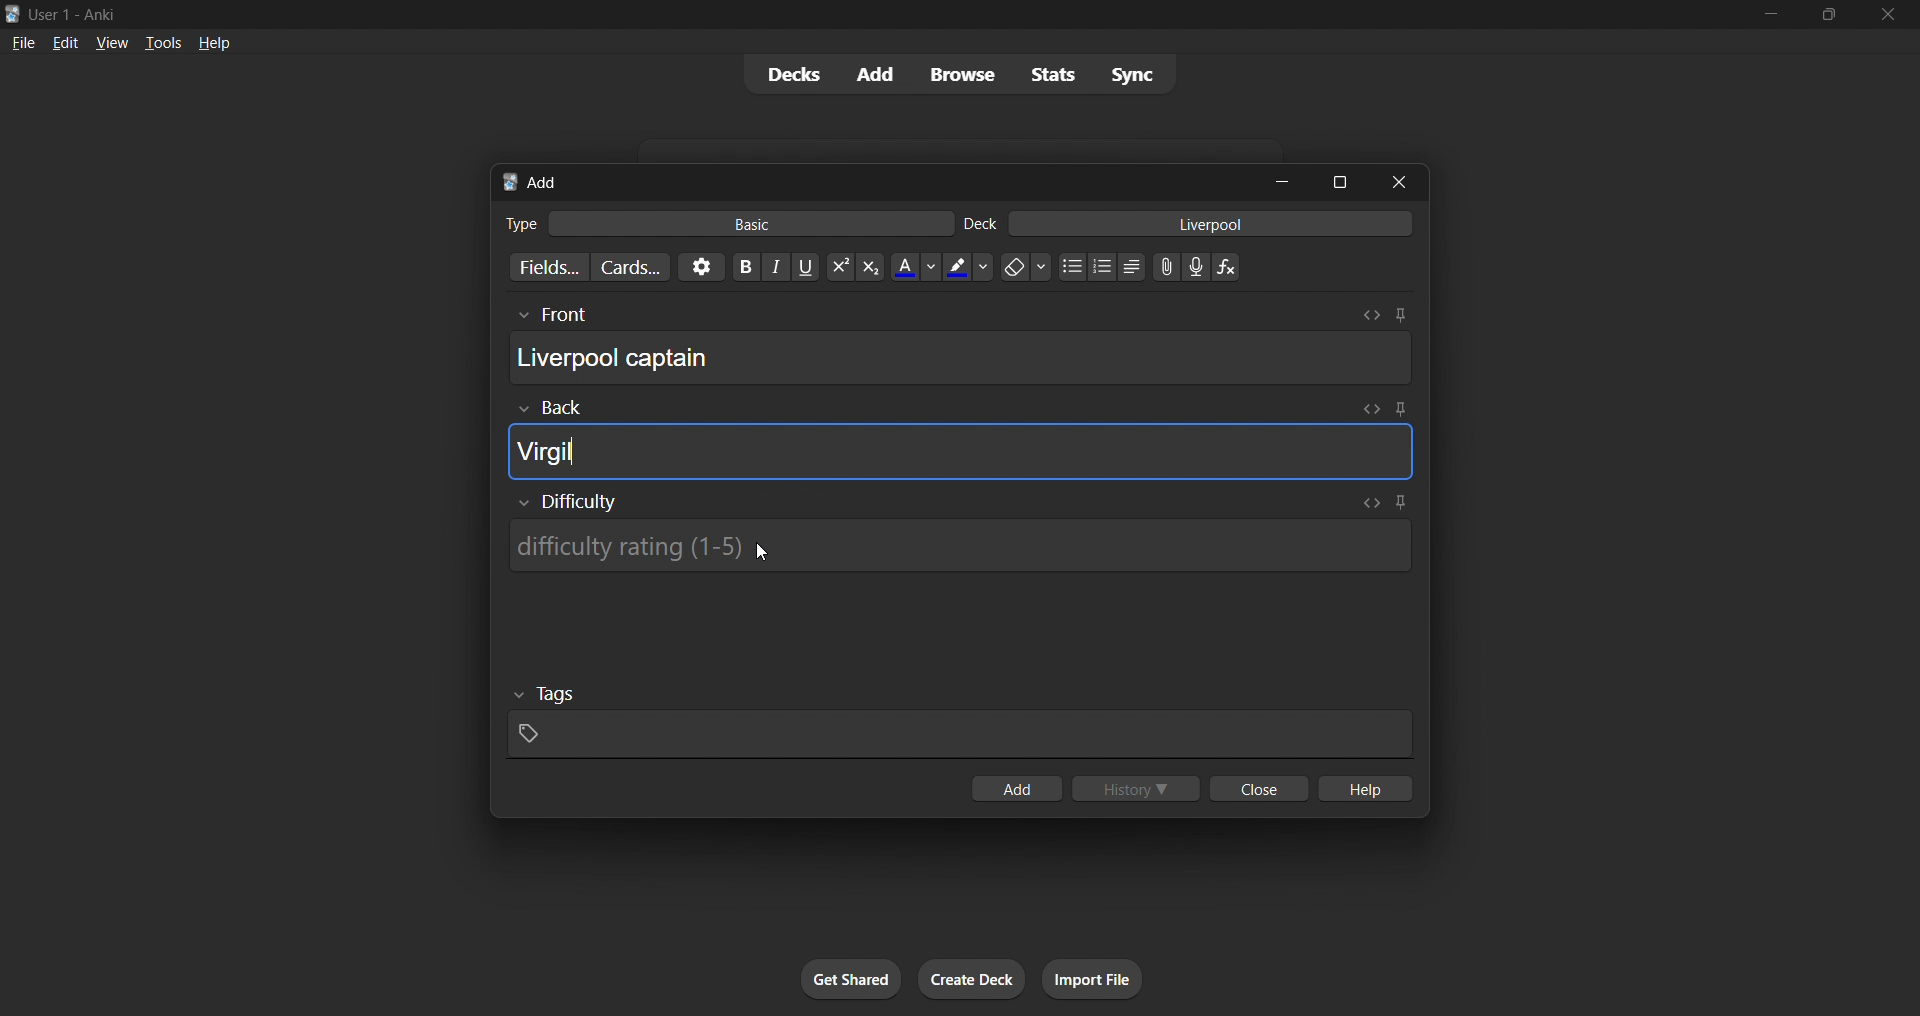  What do you see at coordinates (545, 267) in the screenshot?
I see `customize fields` at bounding box center [545, 267].